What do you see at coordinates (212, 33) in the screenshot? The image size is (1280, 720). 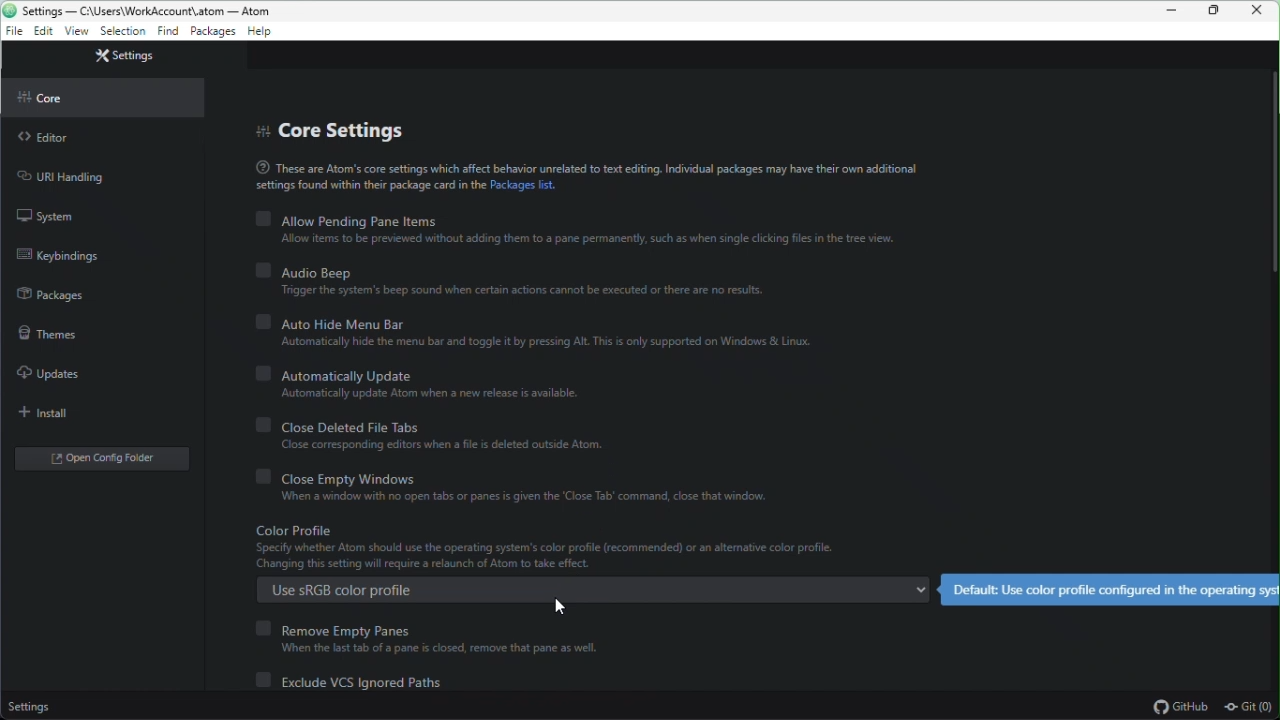 I see `Packages` at bounding box center [212, 33].